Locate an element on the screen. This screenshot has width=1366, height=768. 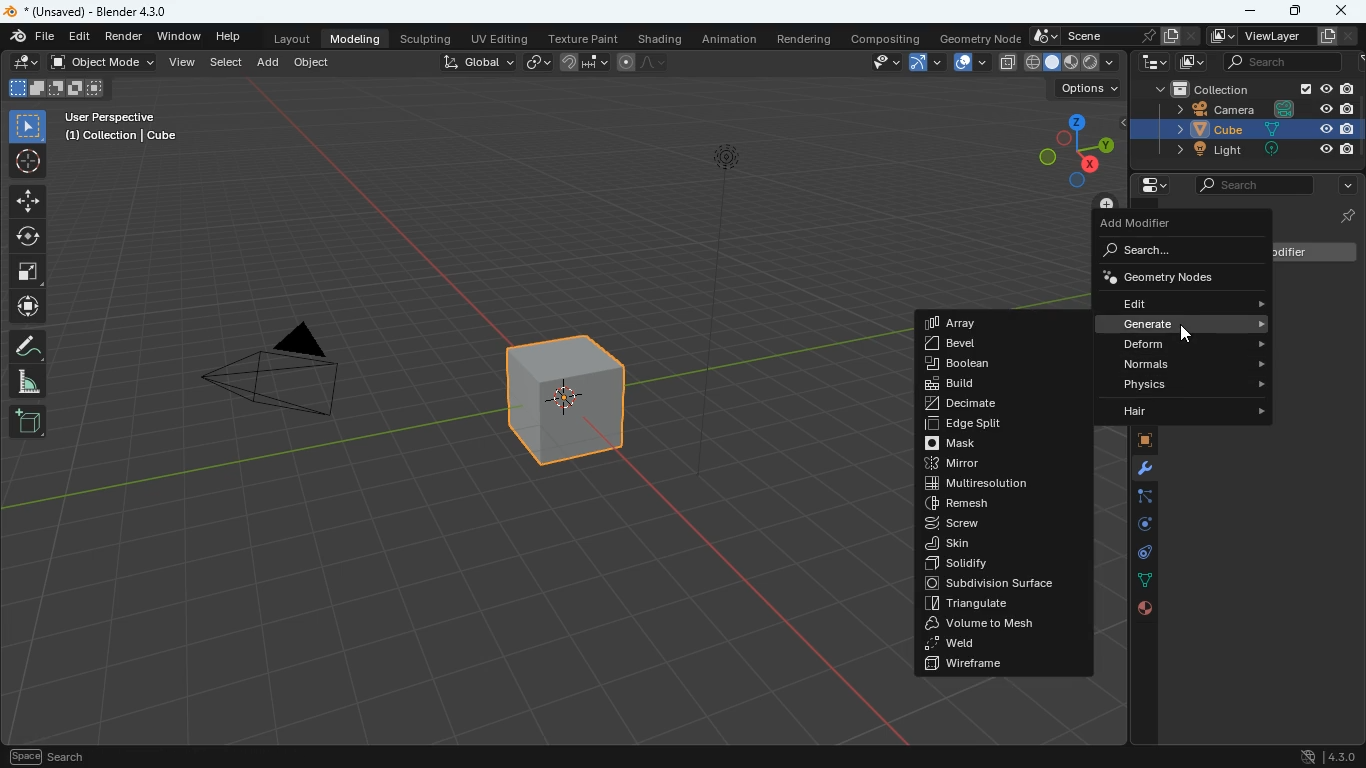
sculpting is located at coordinates (429, 38).